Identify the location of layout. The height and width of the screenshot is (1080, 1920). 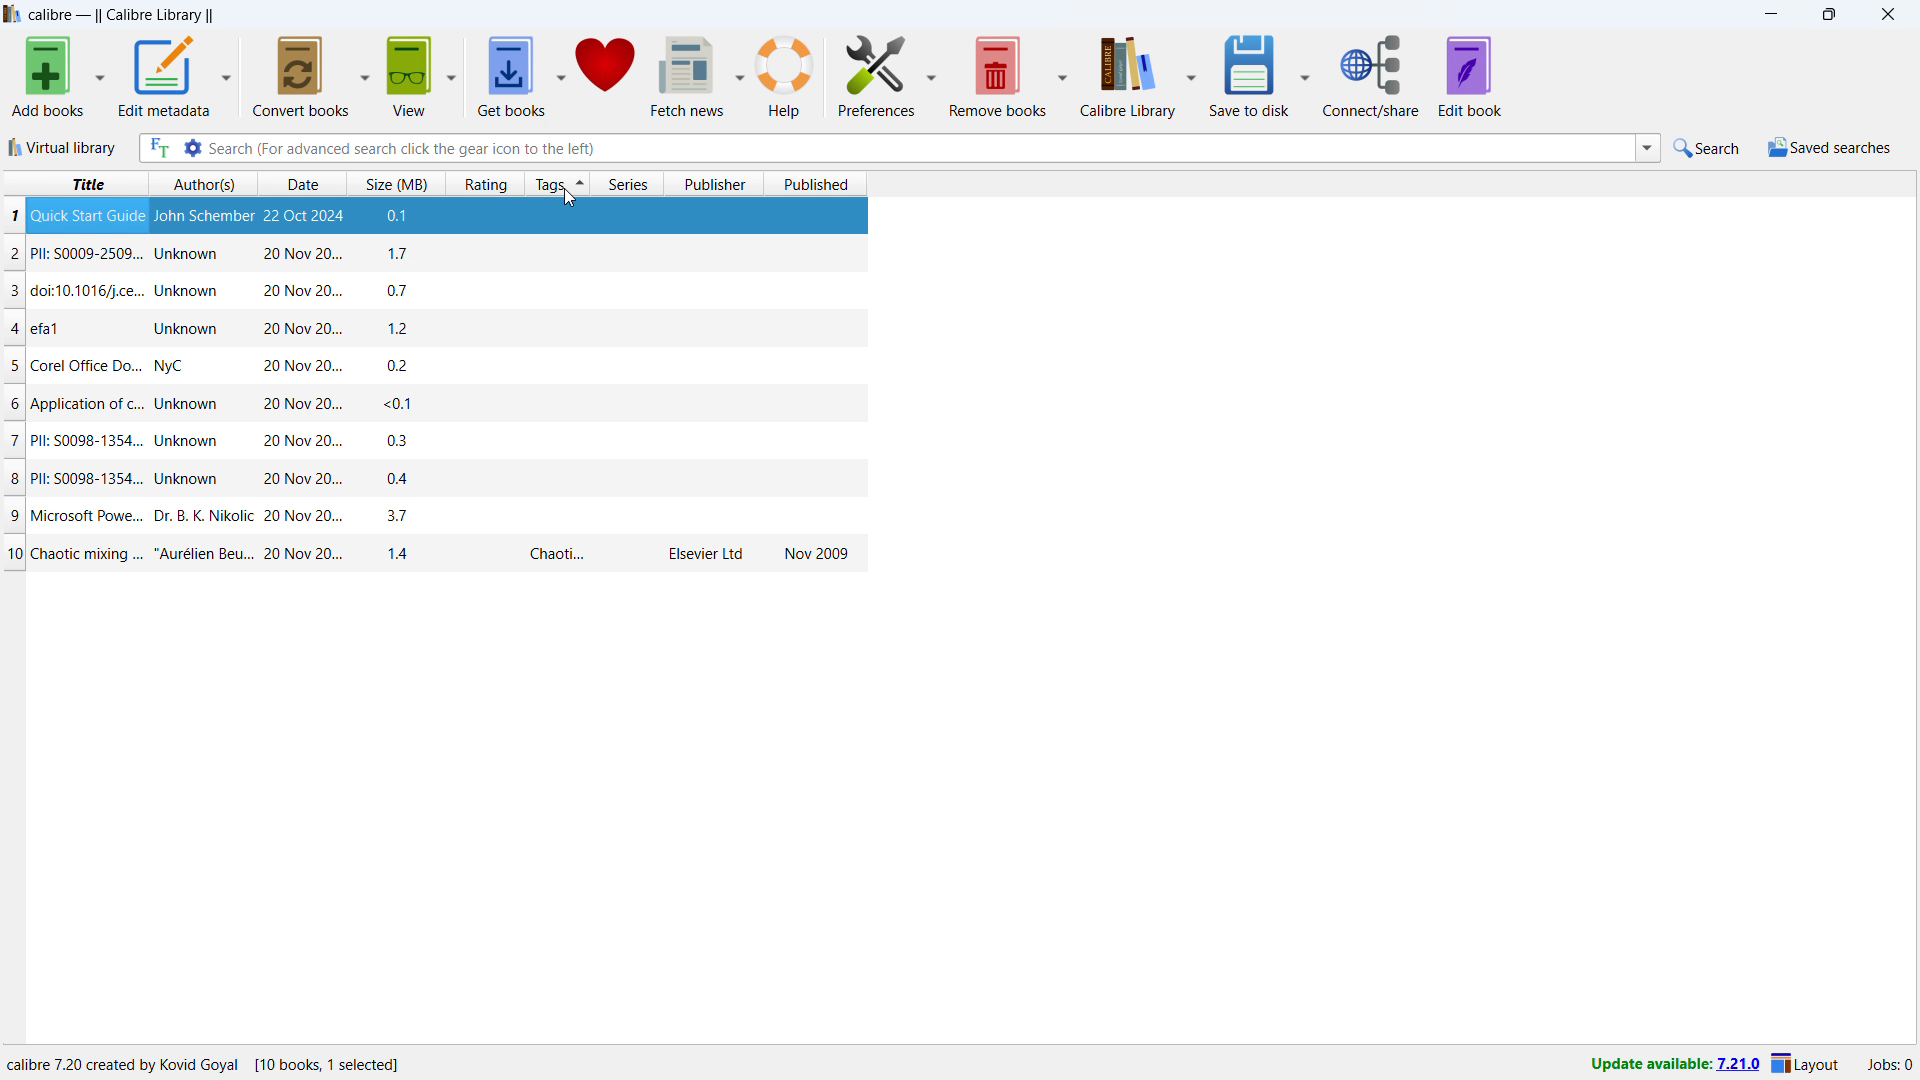
(1808, 1065).